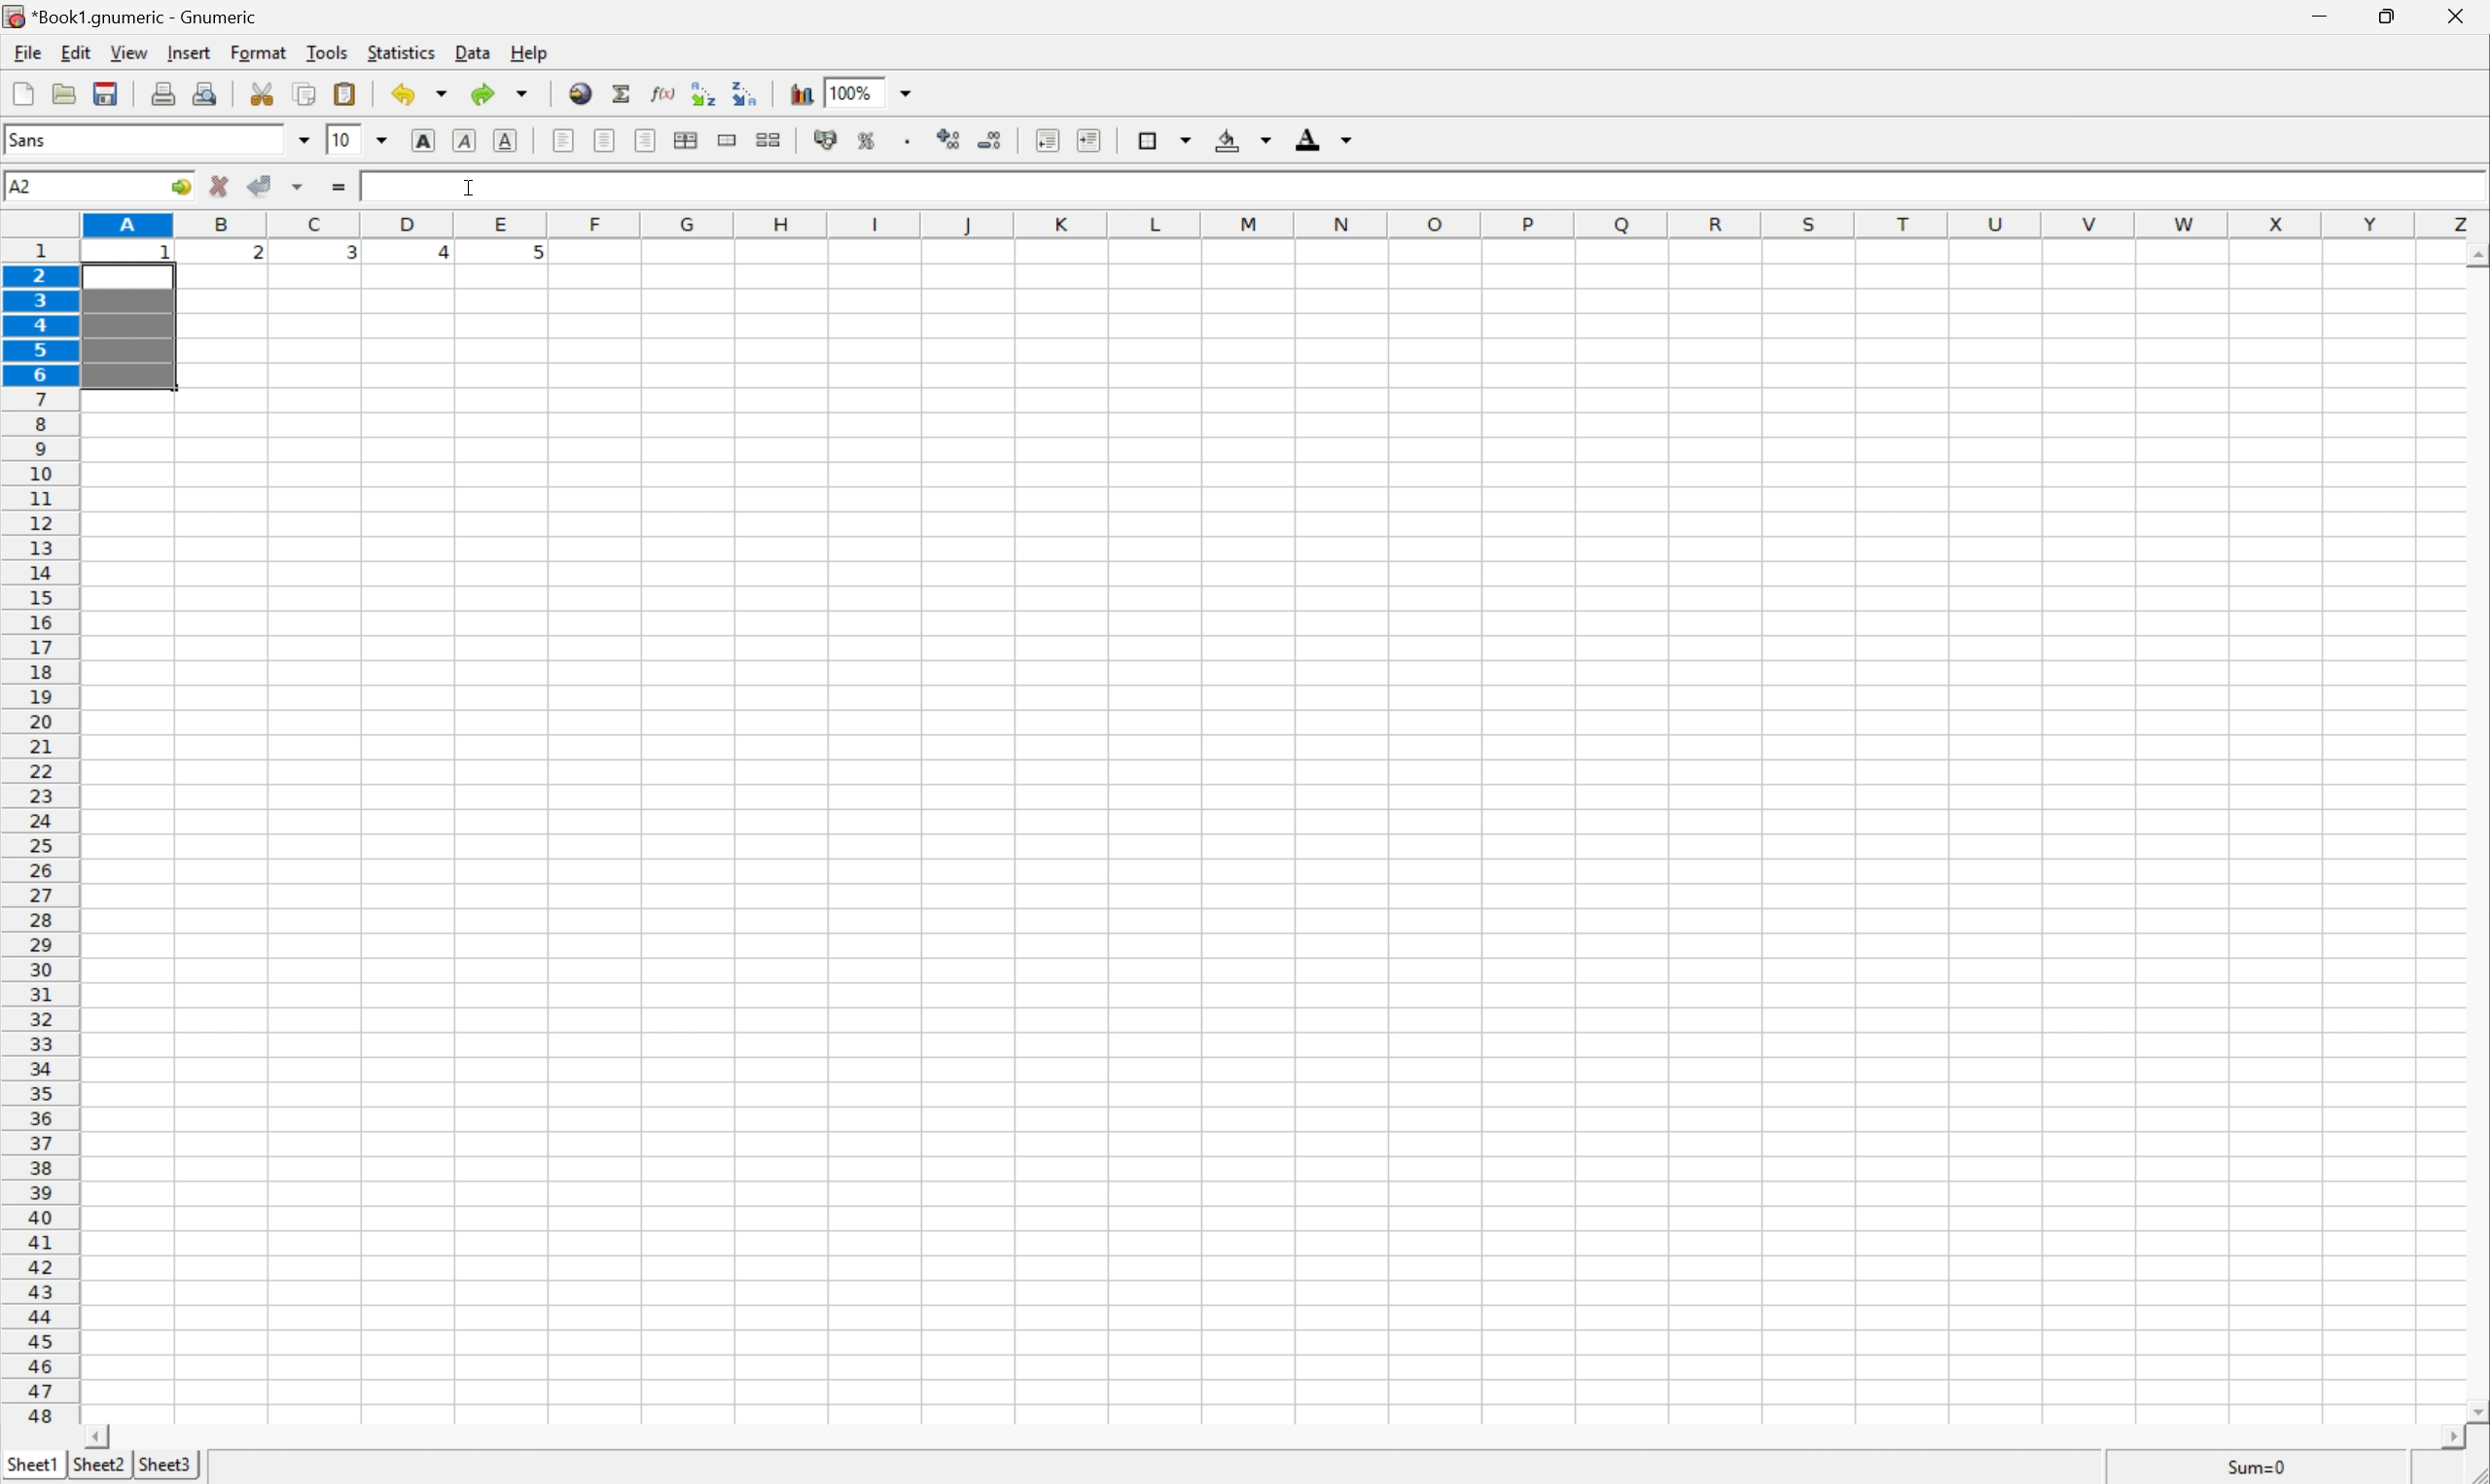  Describe the element at coordinates (106, 93) in the screenshot. I see `save current workbook` at that location.